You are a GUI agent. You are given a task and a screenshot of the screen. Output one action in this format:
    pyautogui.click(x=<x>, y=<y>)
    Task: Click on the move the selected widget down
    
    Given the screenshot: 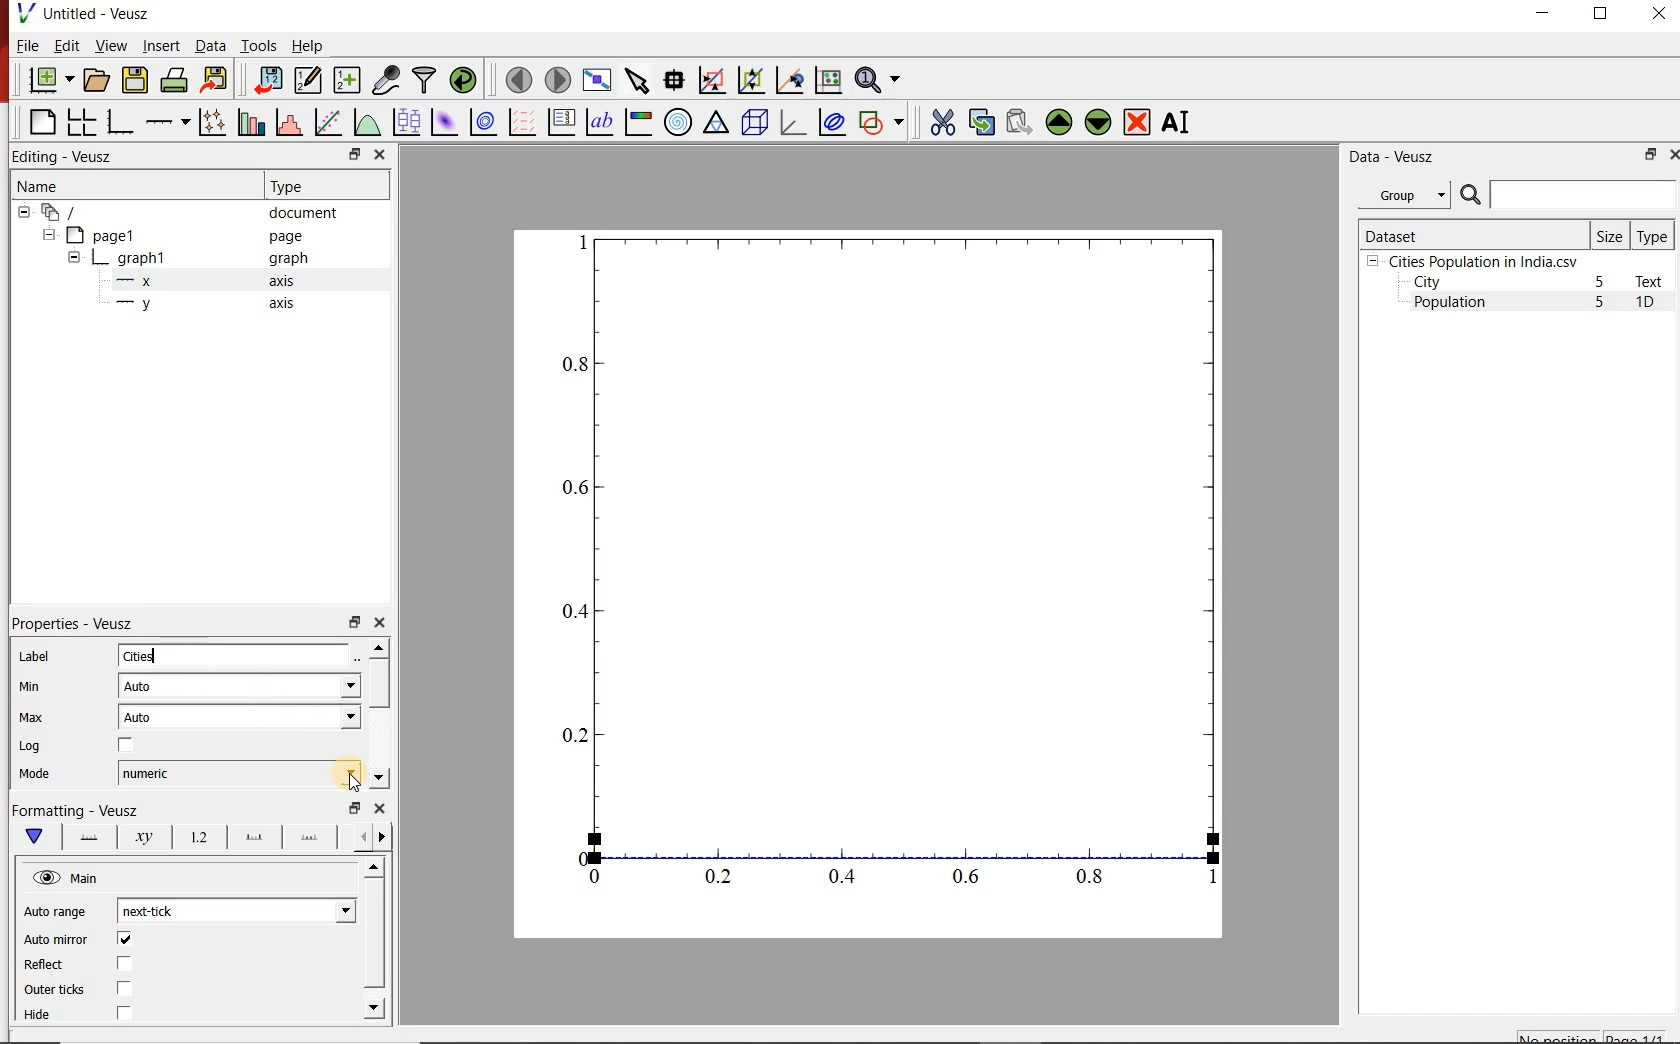 What is the action you would take?
    pyautogui.click(x=1098, y=122)
    